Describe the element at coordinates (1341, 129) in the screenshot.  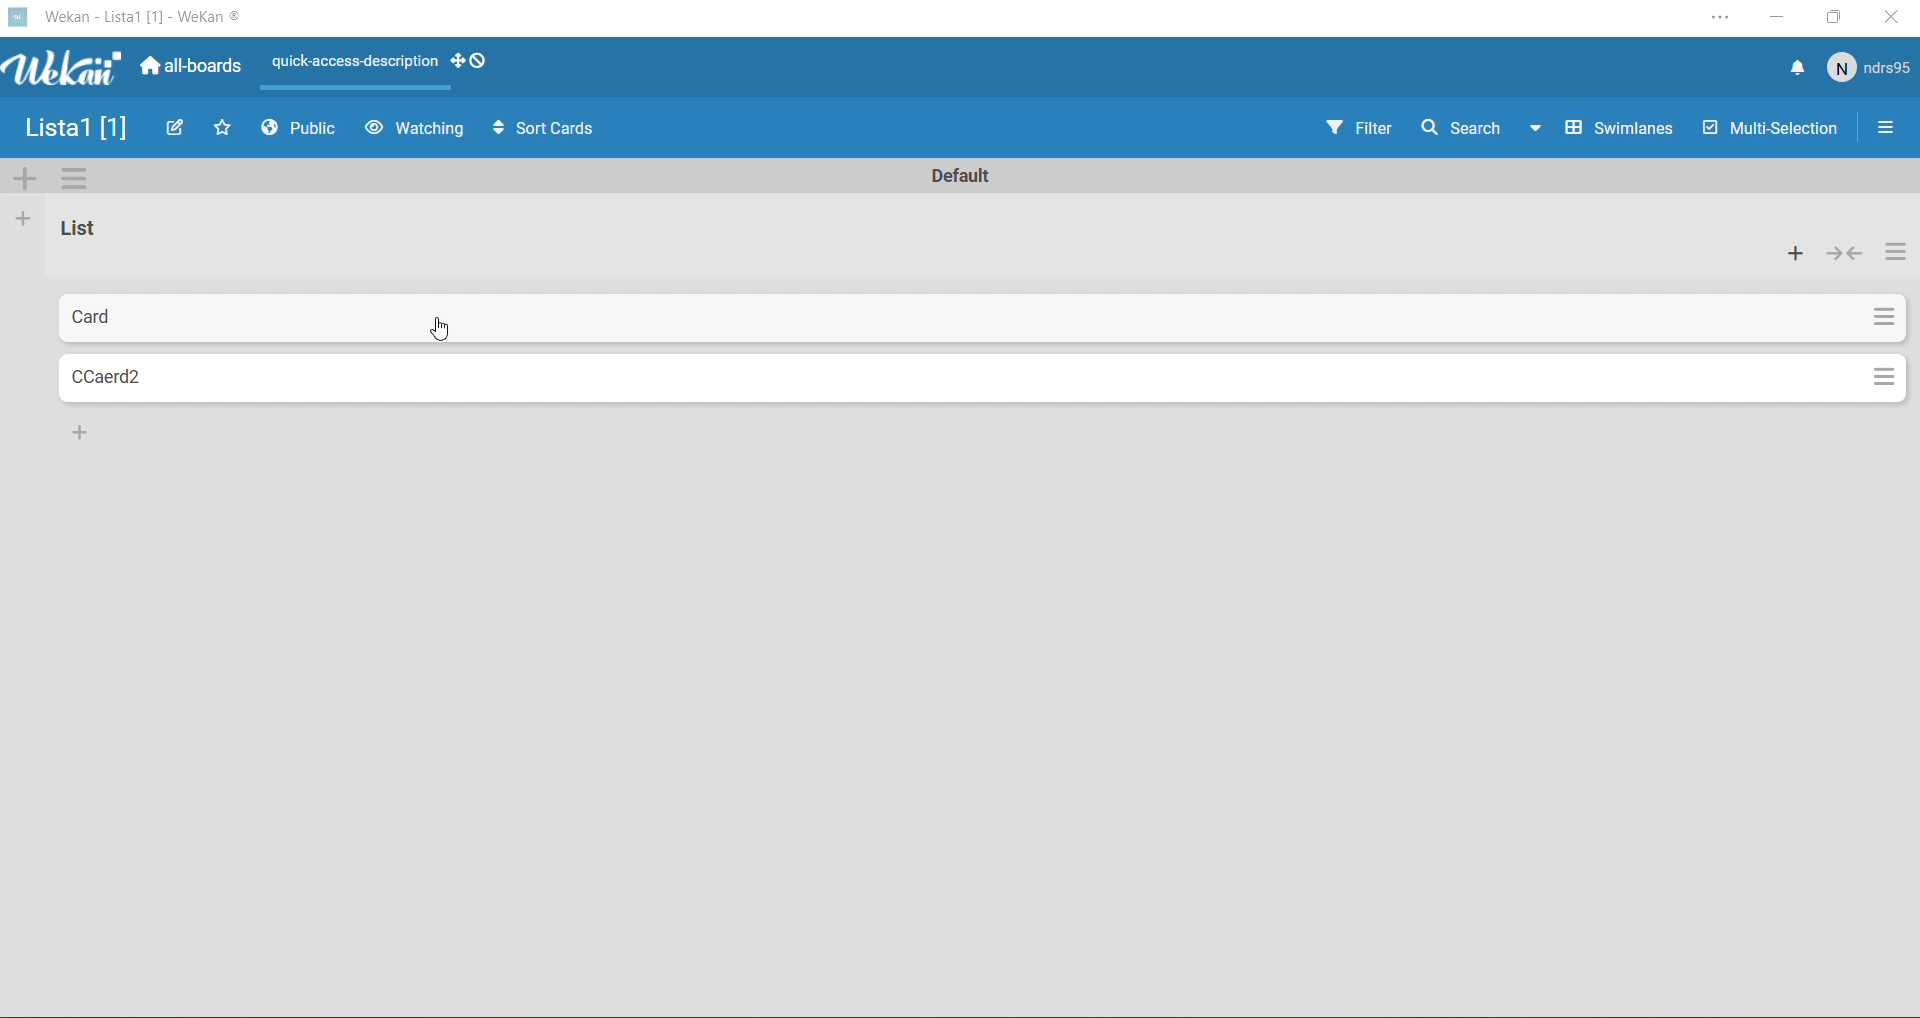
I see `Filter` at that location.